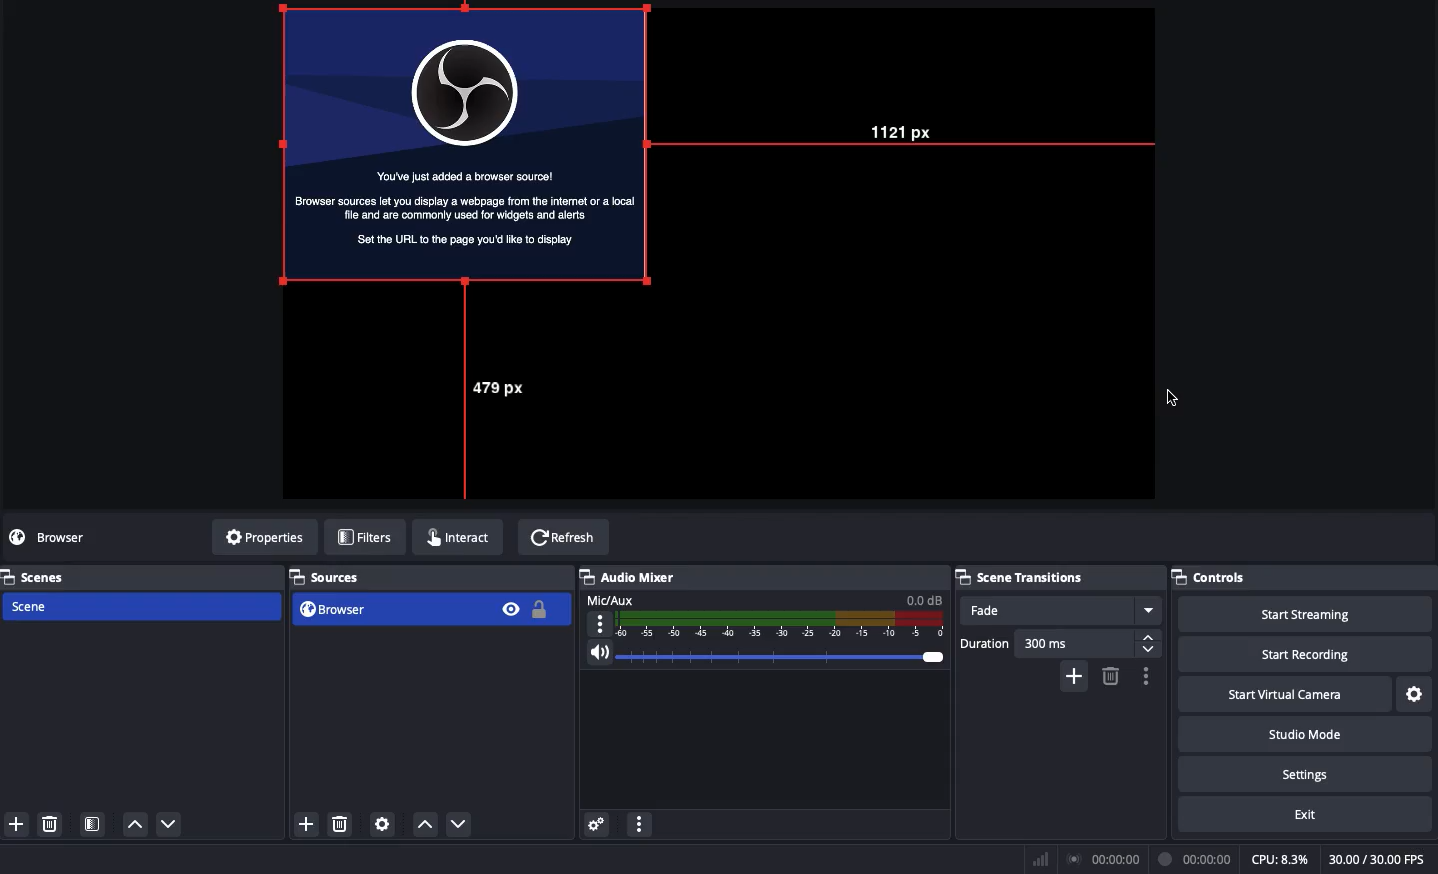 The image size is (1438, 874). What do you see at coordinates (306, 824) in the screenshot?
I see `add` at bounding box center [306, 824].